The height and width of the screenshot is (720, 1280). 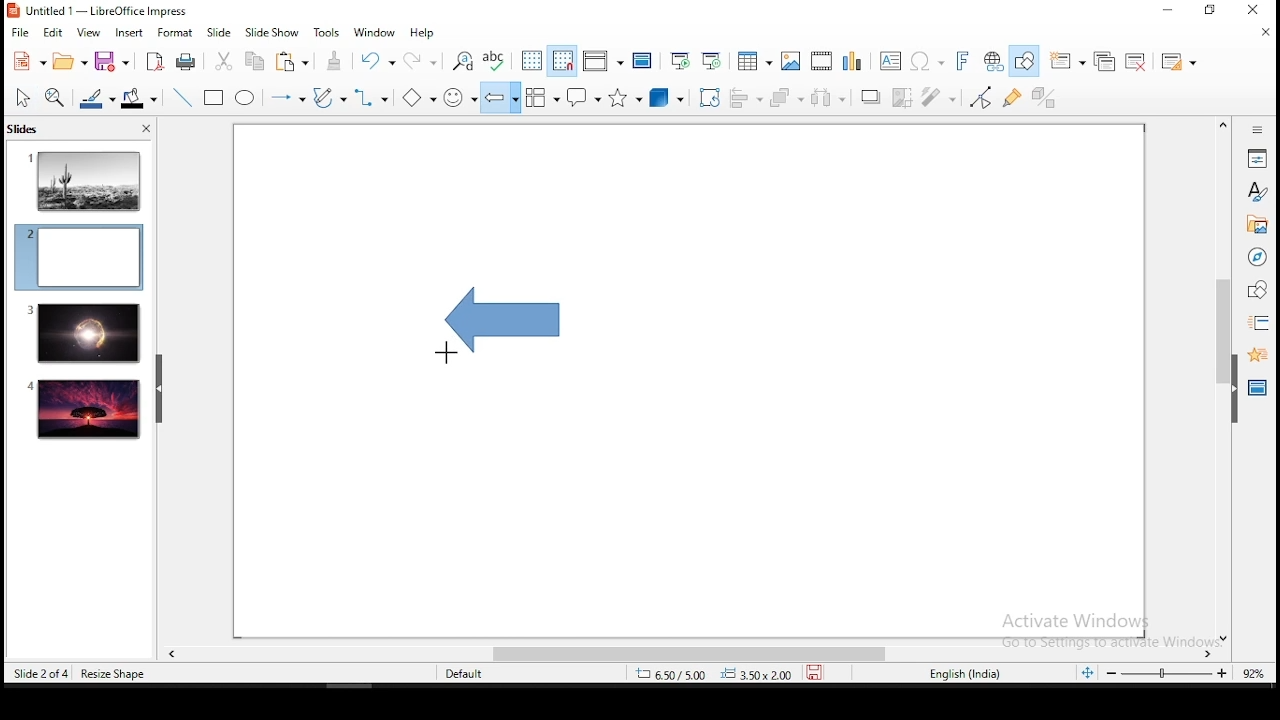 I want to click on undo, so click(x=379, y=61).